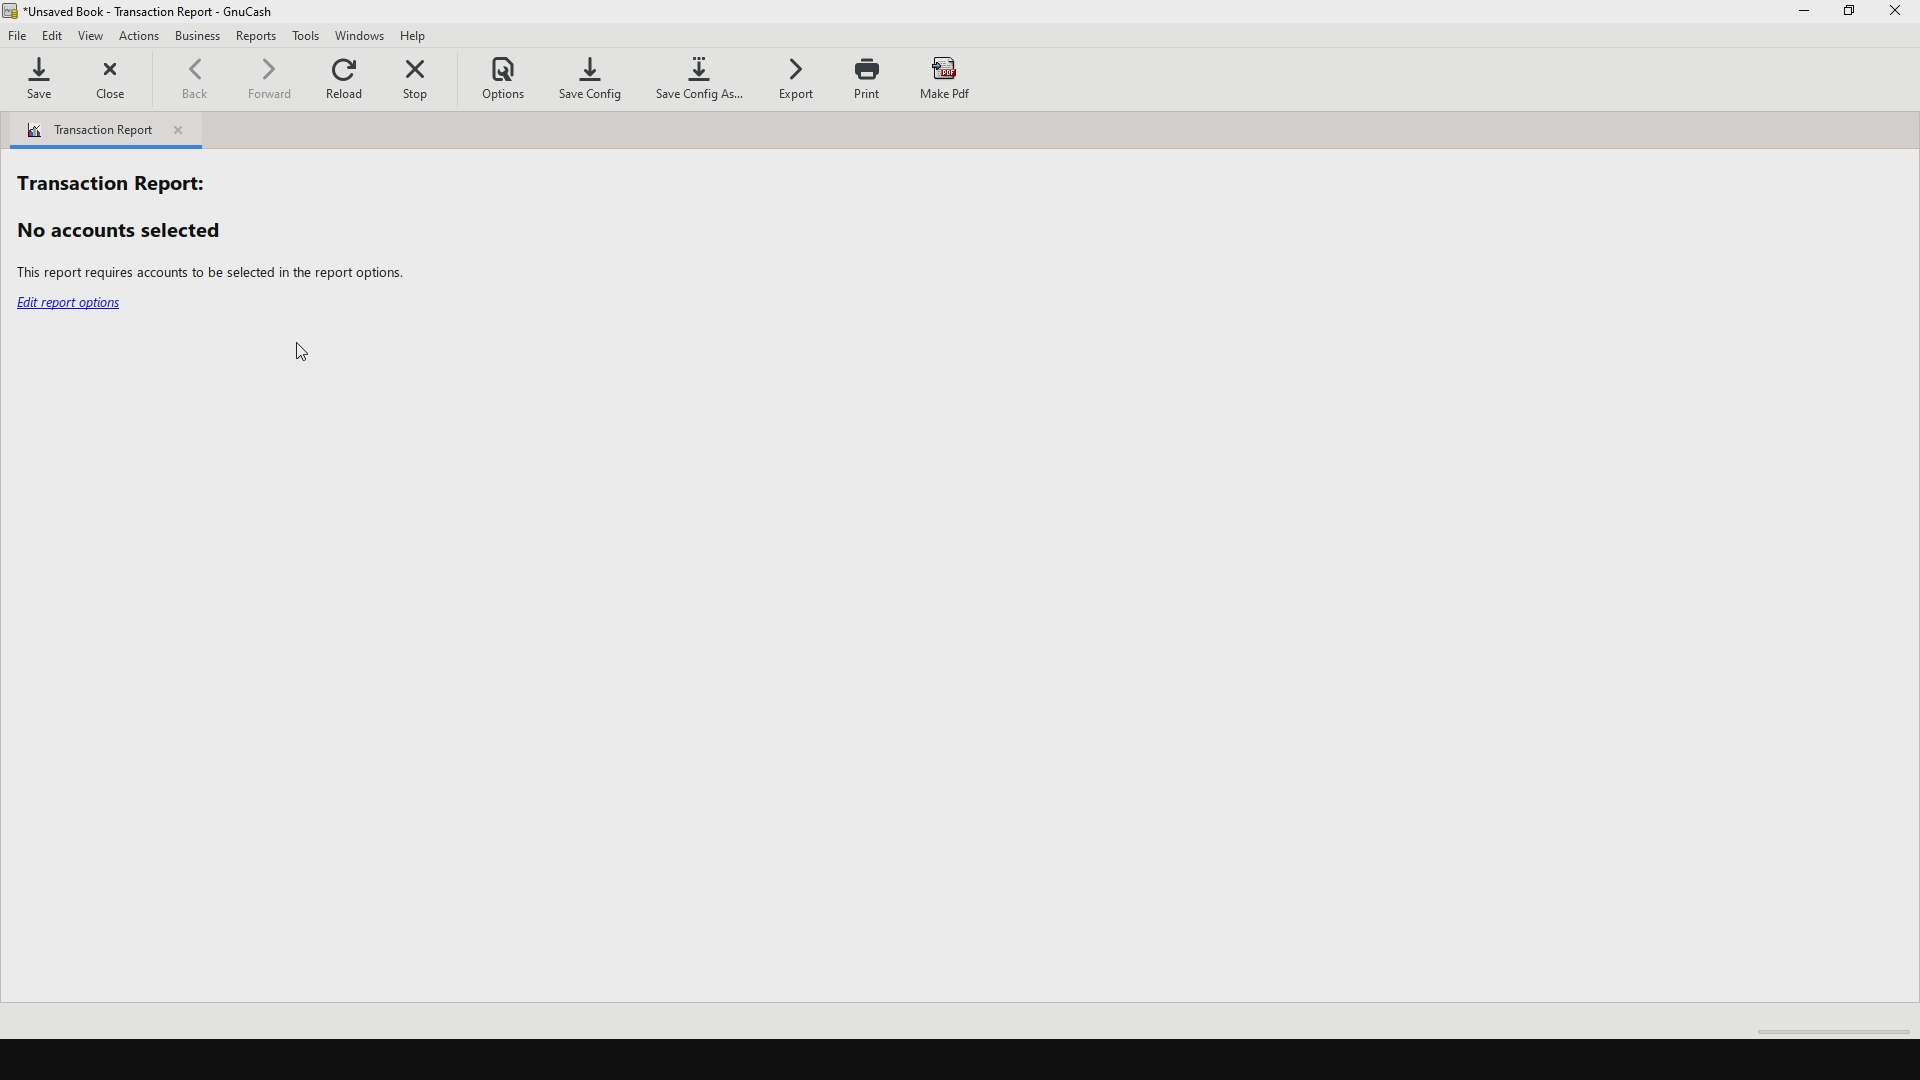  Describe the element at coordinates (868, 78) in the screenshot. I see `print` at that location.